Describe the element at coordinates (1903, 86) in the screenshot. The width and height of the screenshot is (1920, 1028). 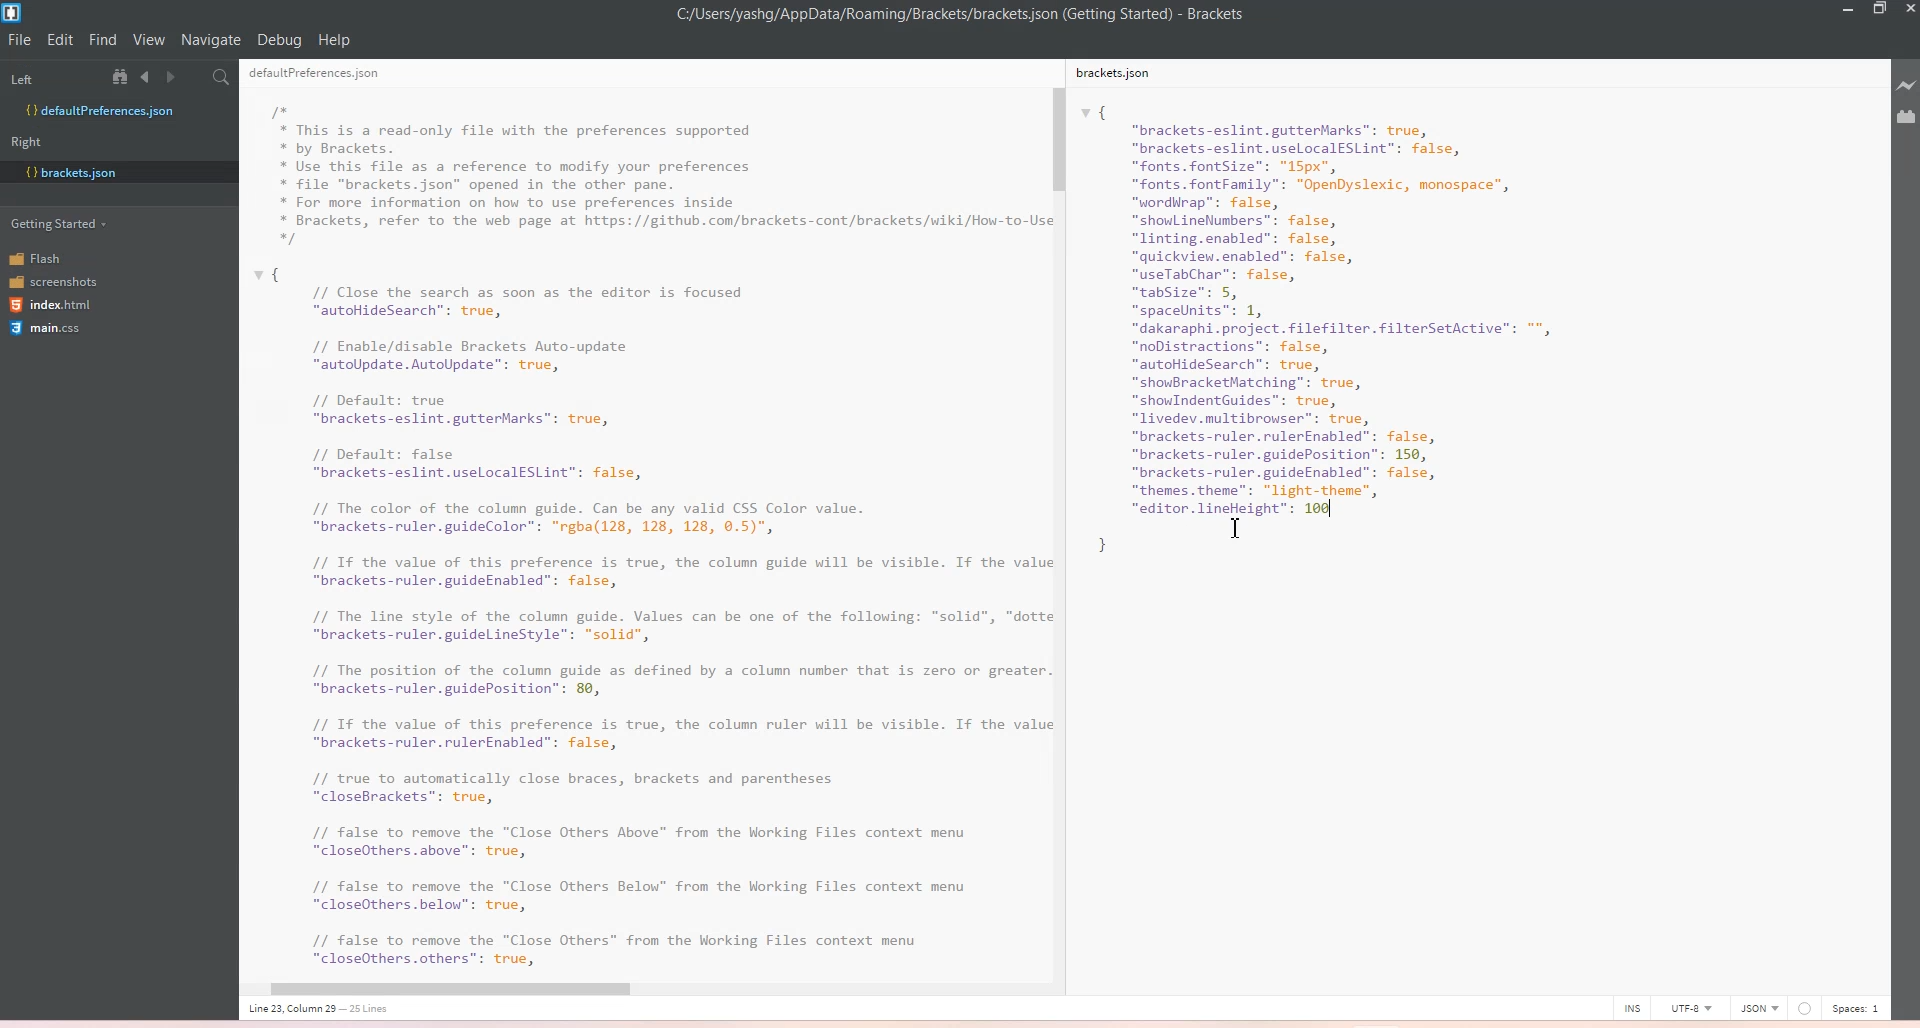
I see `Live Preview` at that location.